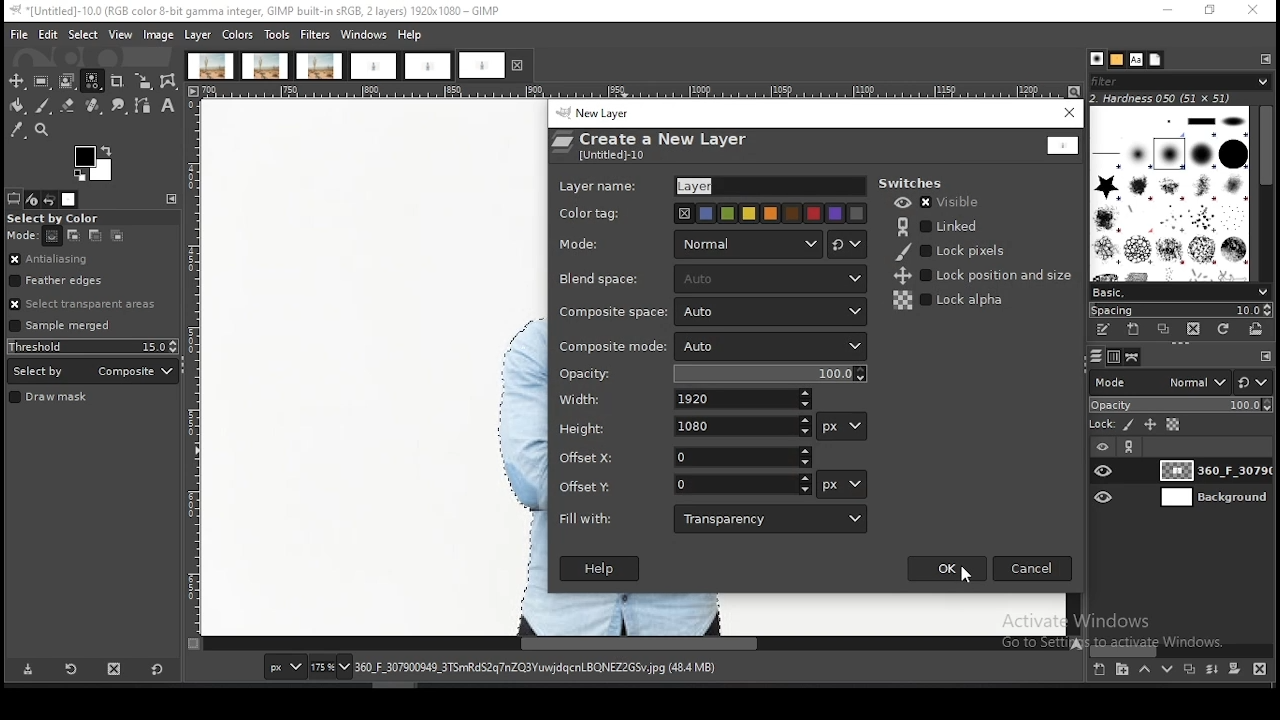 The image size is (1280, 720). I want to click on layers, so click(1096, 357).